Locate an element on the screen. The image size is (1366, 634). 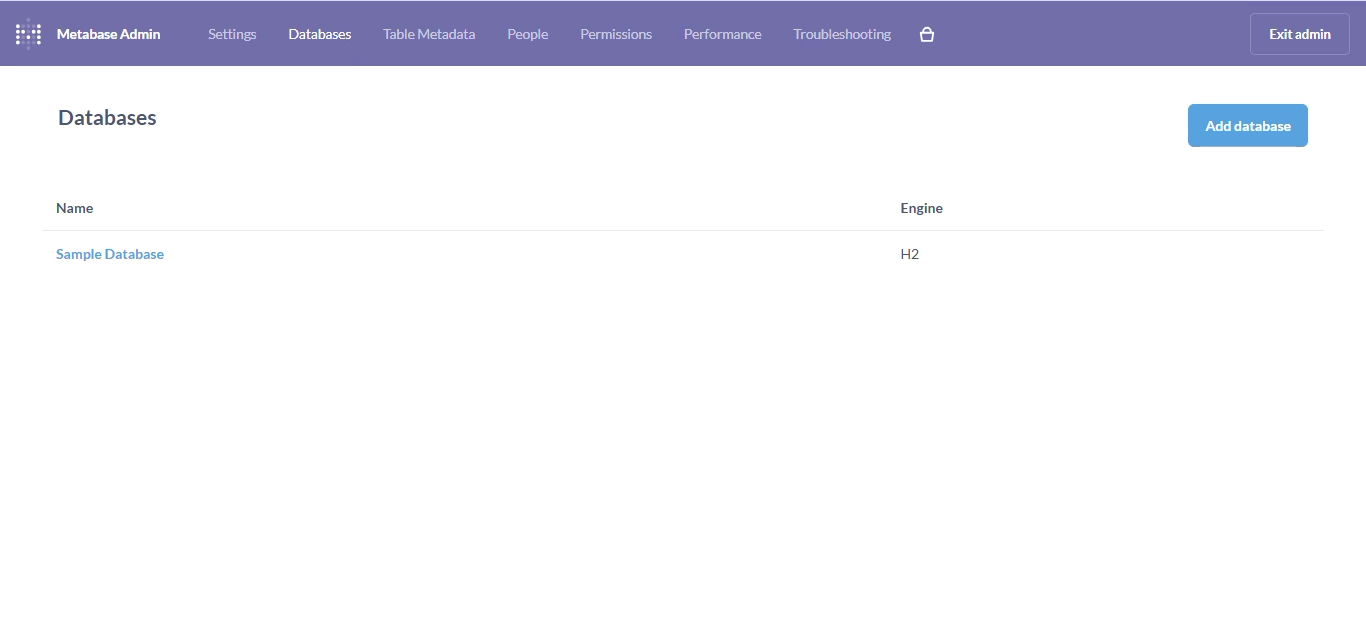
H2 is located at coordinates (910, 254).